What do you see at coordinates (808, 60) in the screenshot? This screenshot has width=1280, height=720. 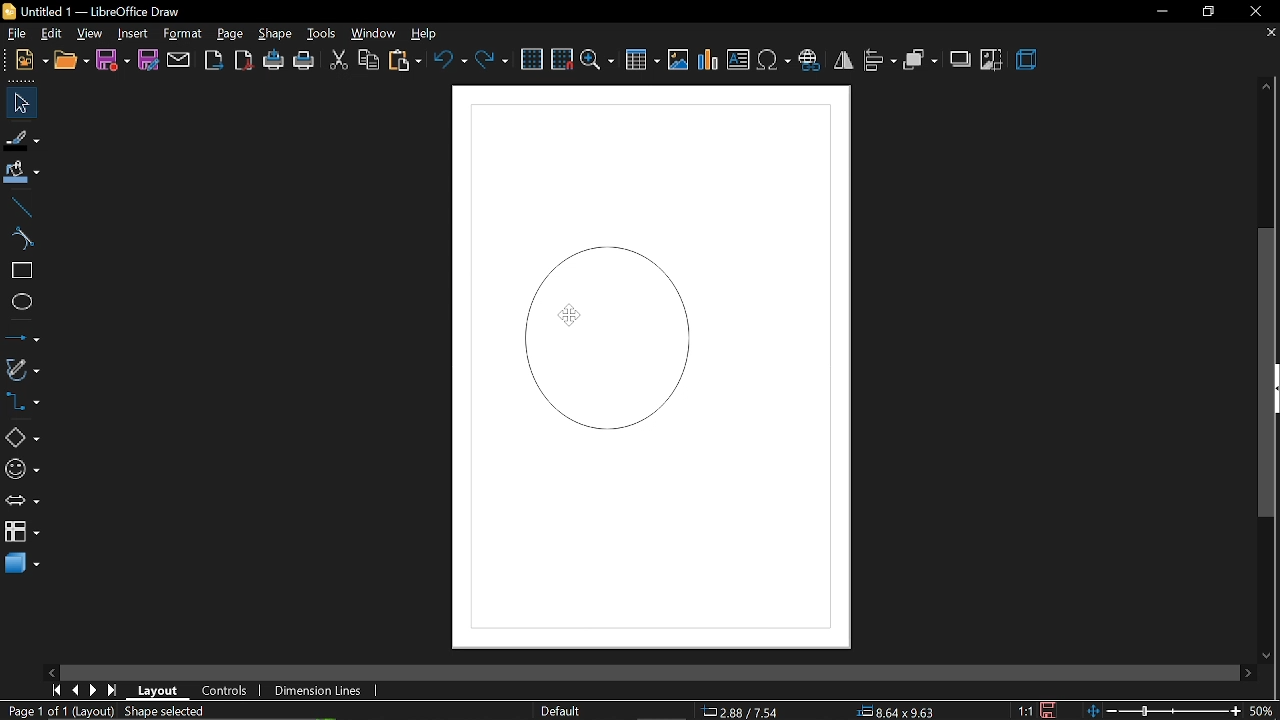 I see `insert hyperlink` at bounding box center [808, 60].